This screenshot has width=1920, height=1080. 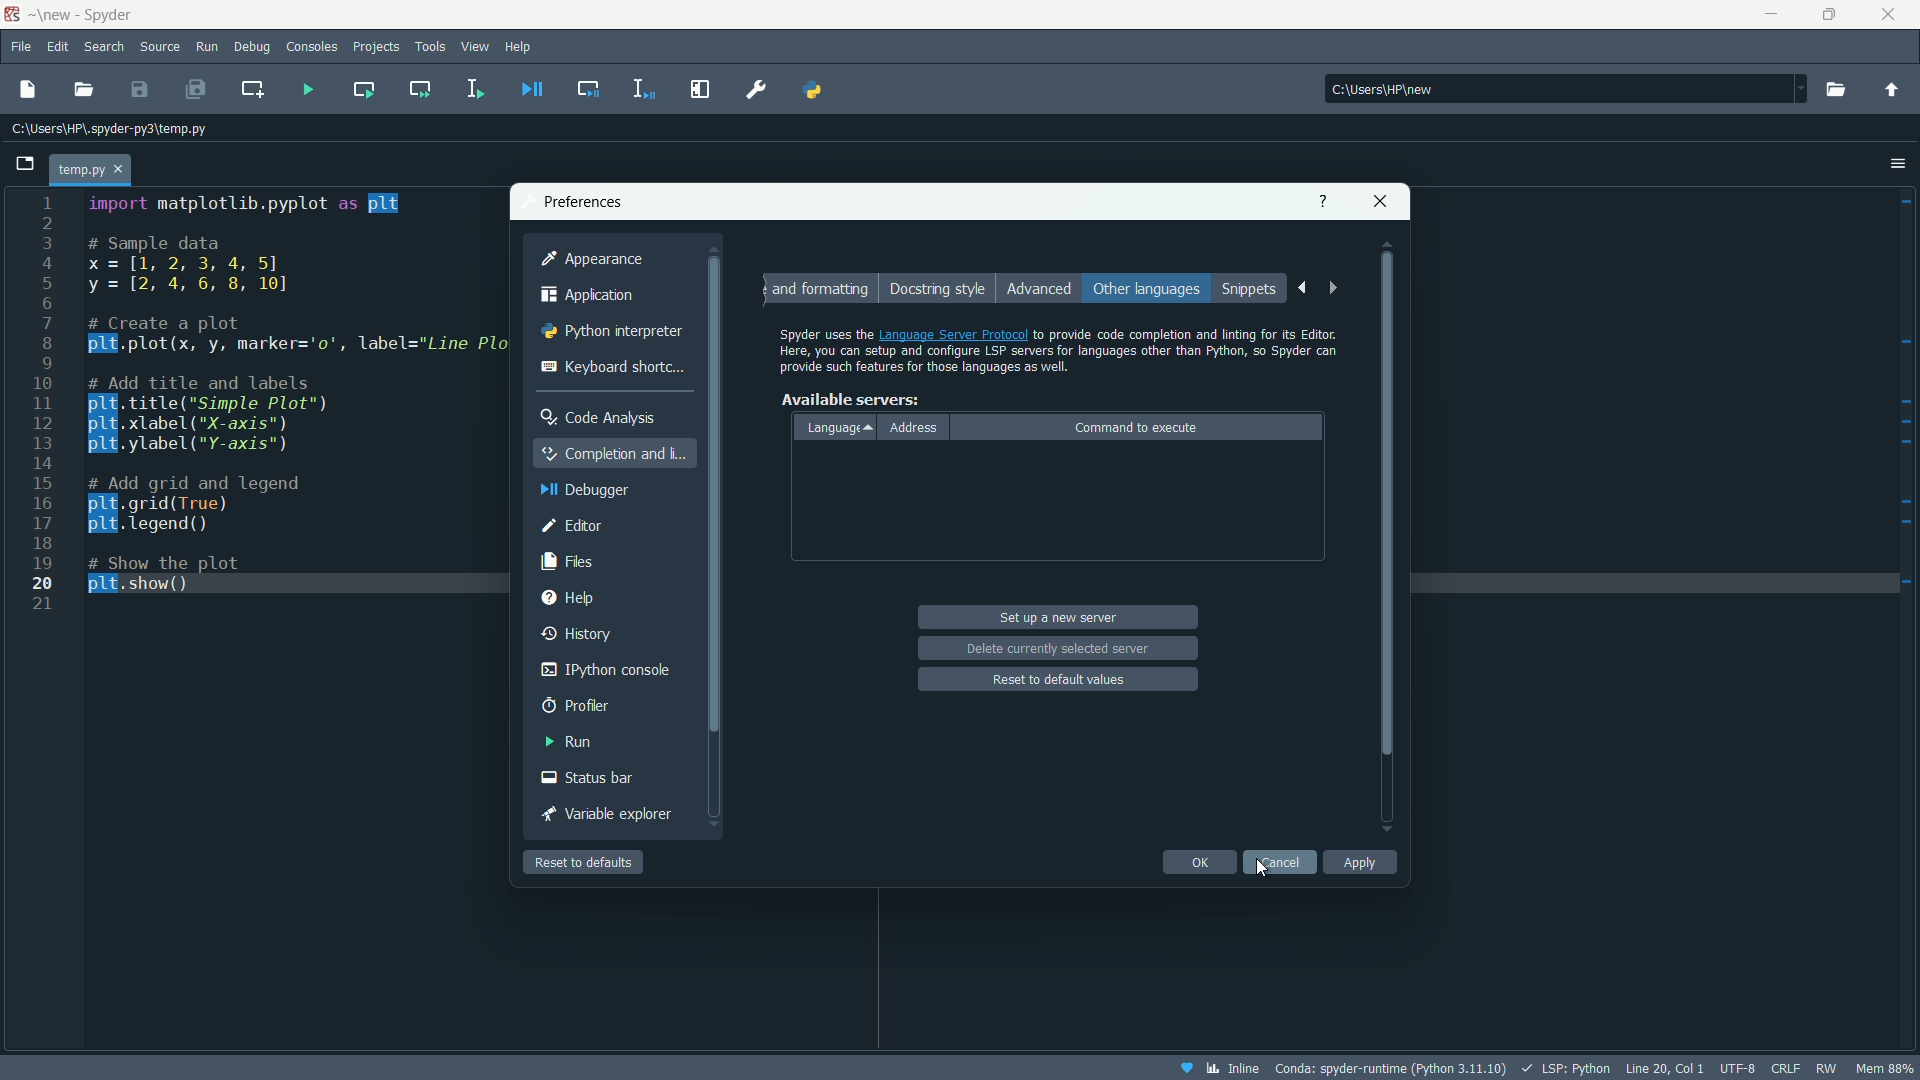 What do you see at coordinates (476, 46) in the screenshot?
I see `view` at bounding box center [476, 46].